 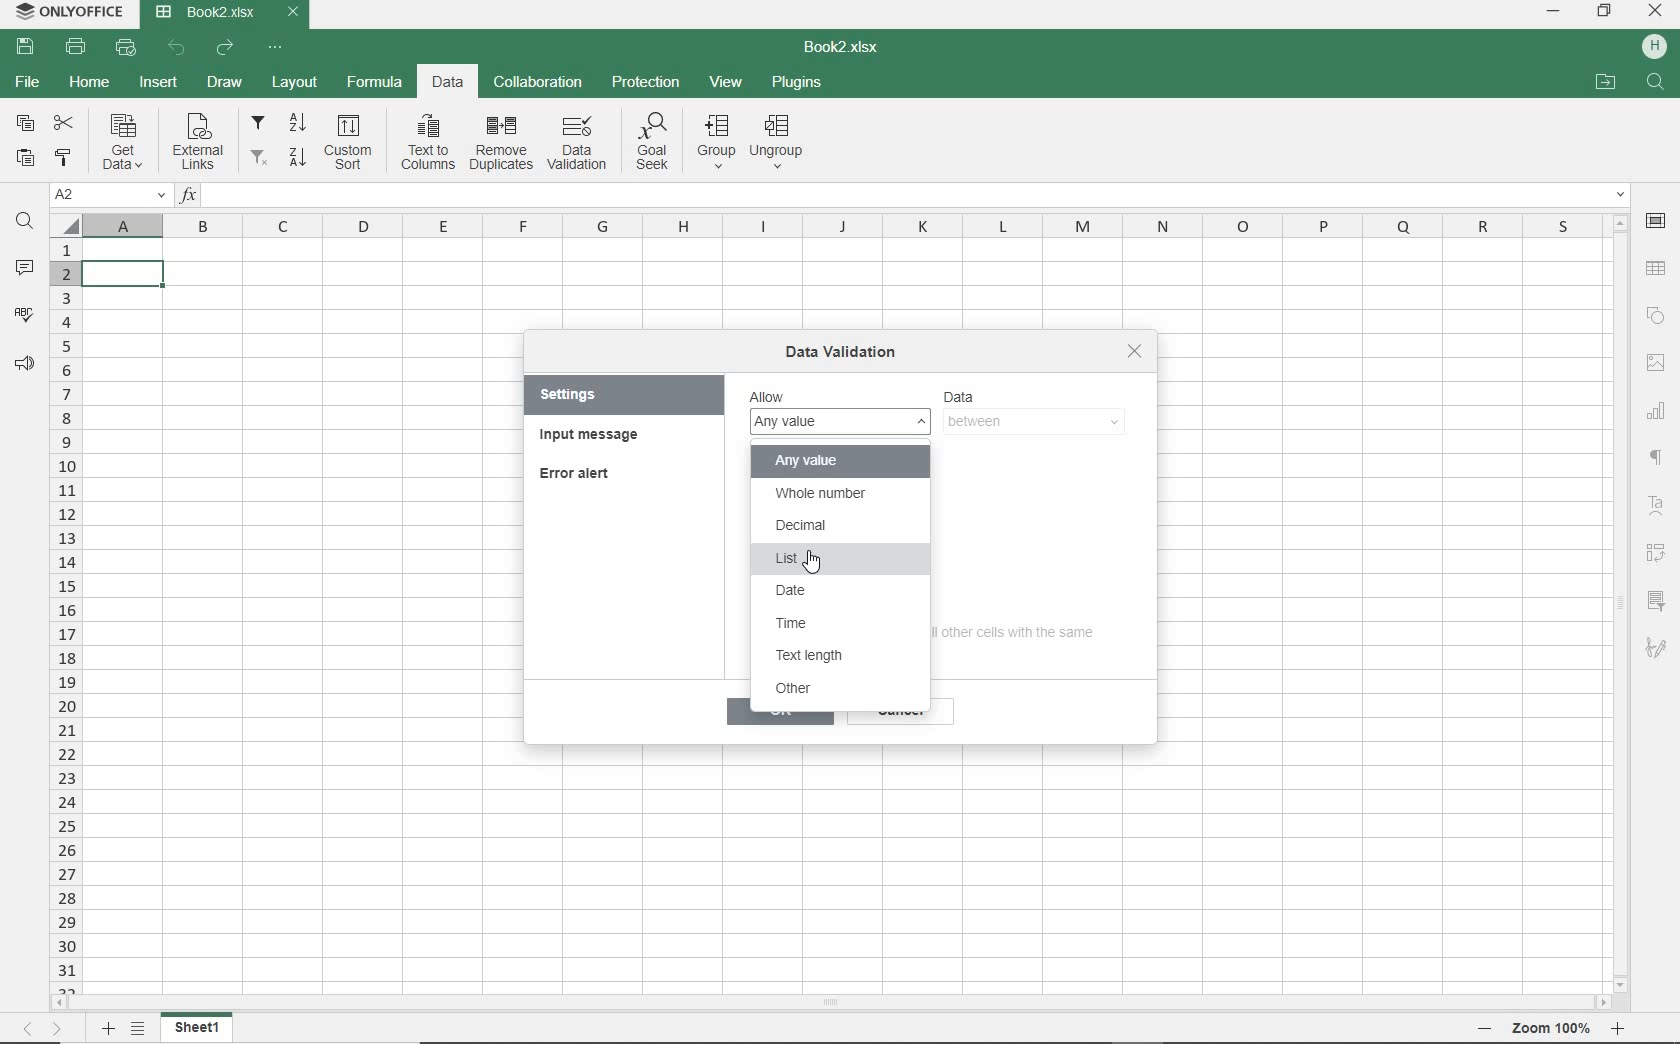 I want to click on filter, so click(x=260, y=123).